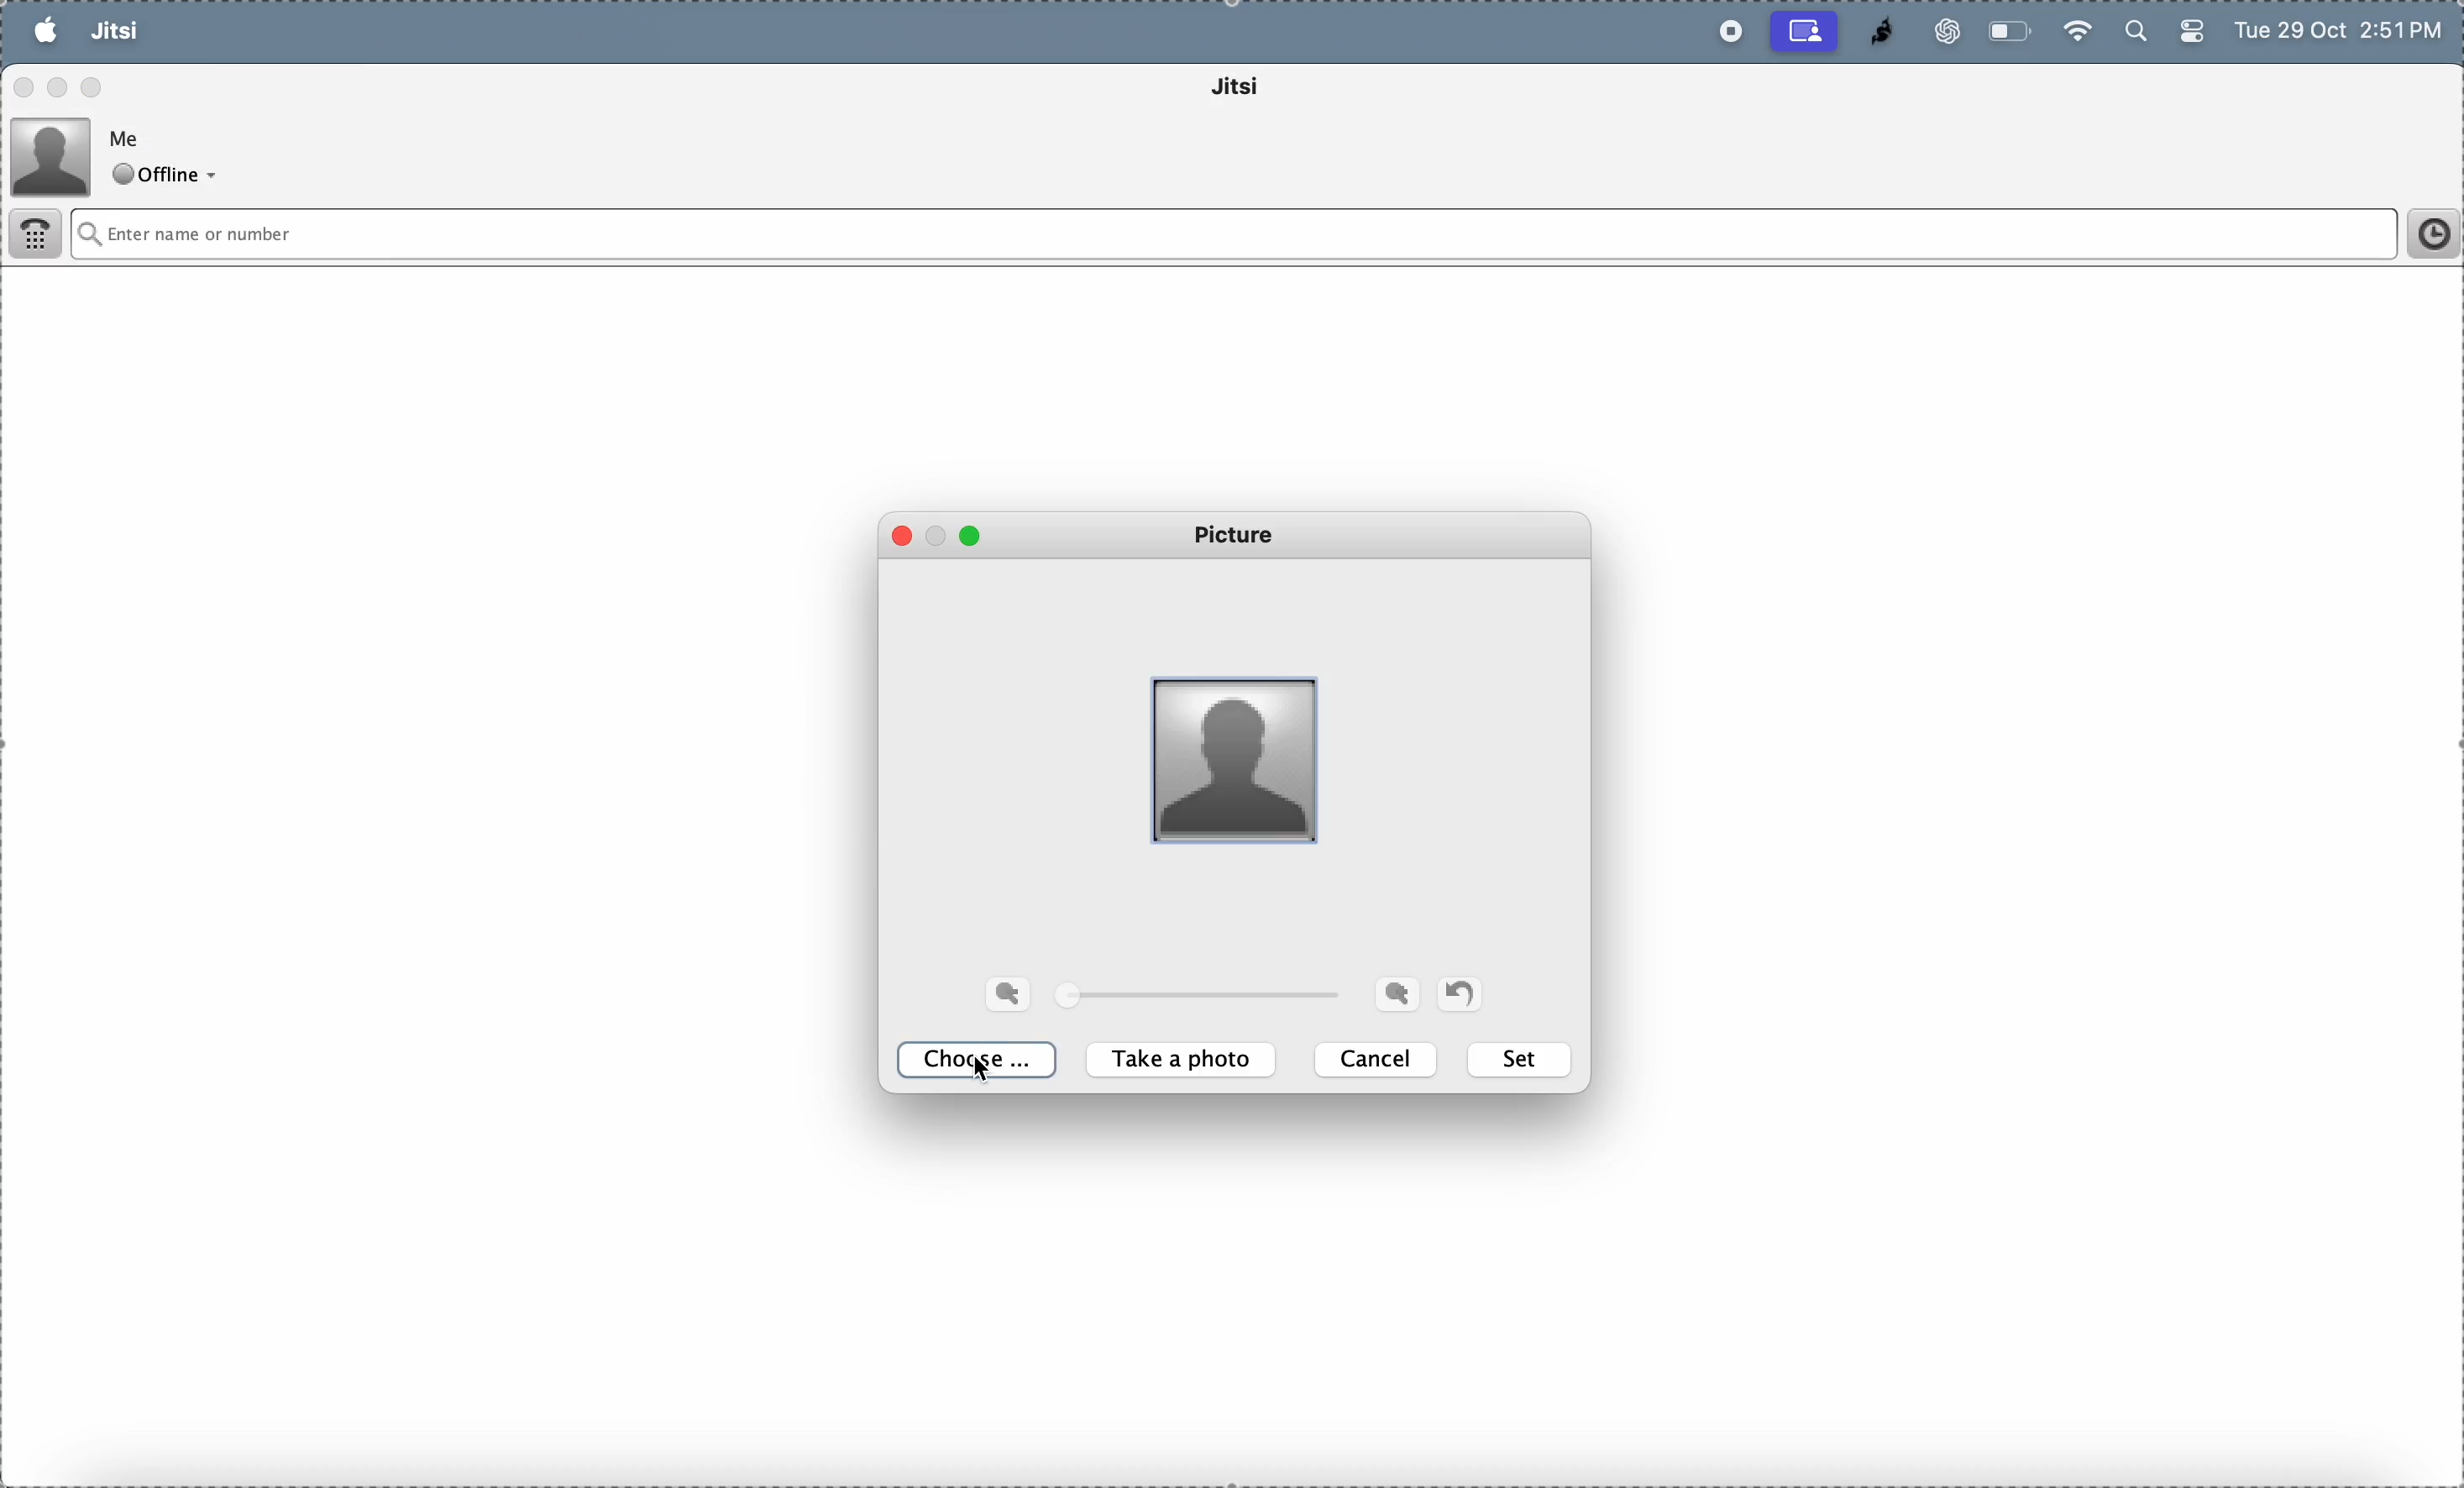 This screenshot has width=2464, height=1488. I want to click on maximize, so click(971, 535).